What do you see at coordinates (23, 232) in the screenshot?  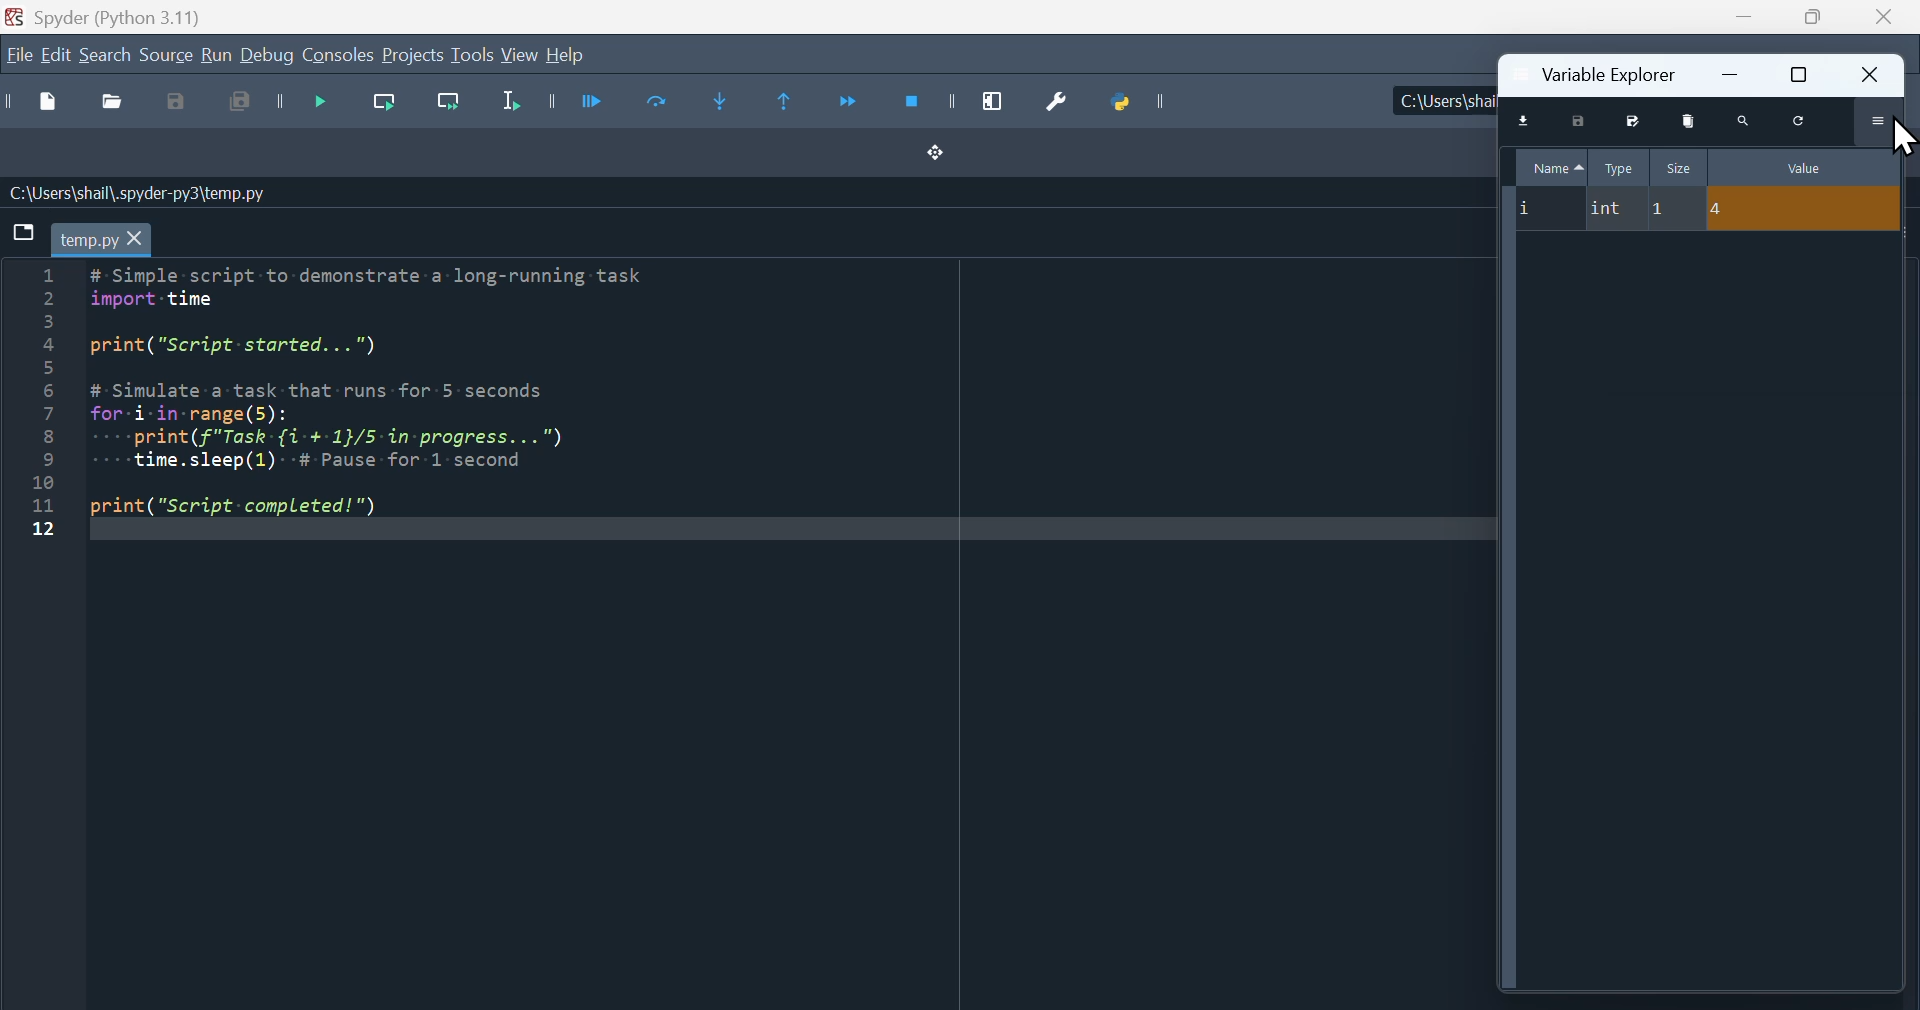 I see `browse tabs` at bounding box center [23, 232].